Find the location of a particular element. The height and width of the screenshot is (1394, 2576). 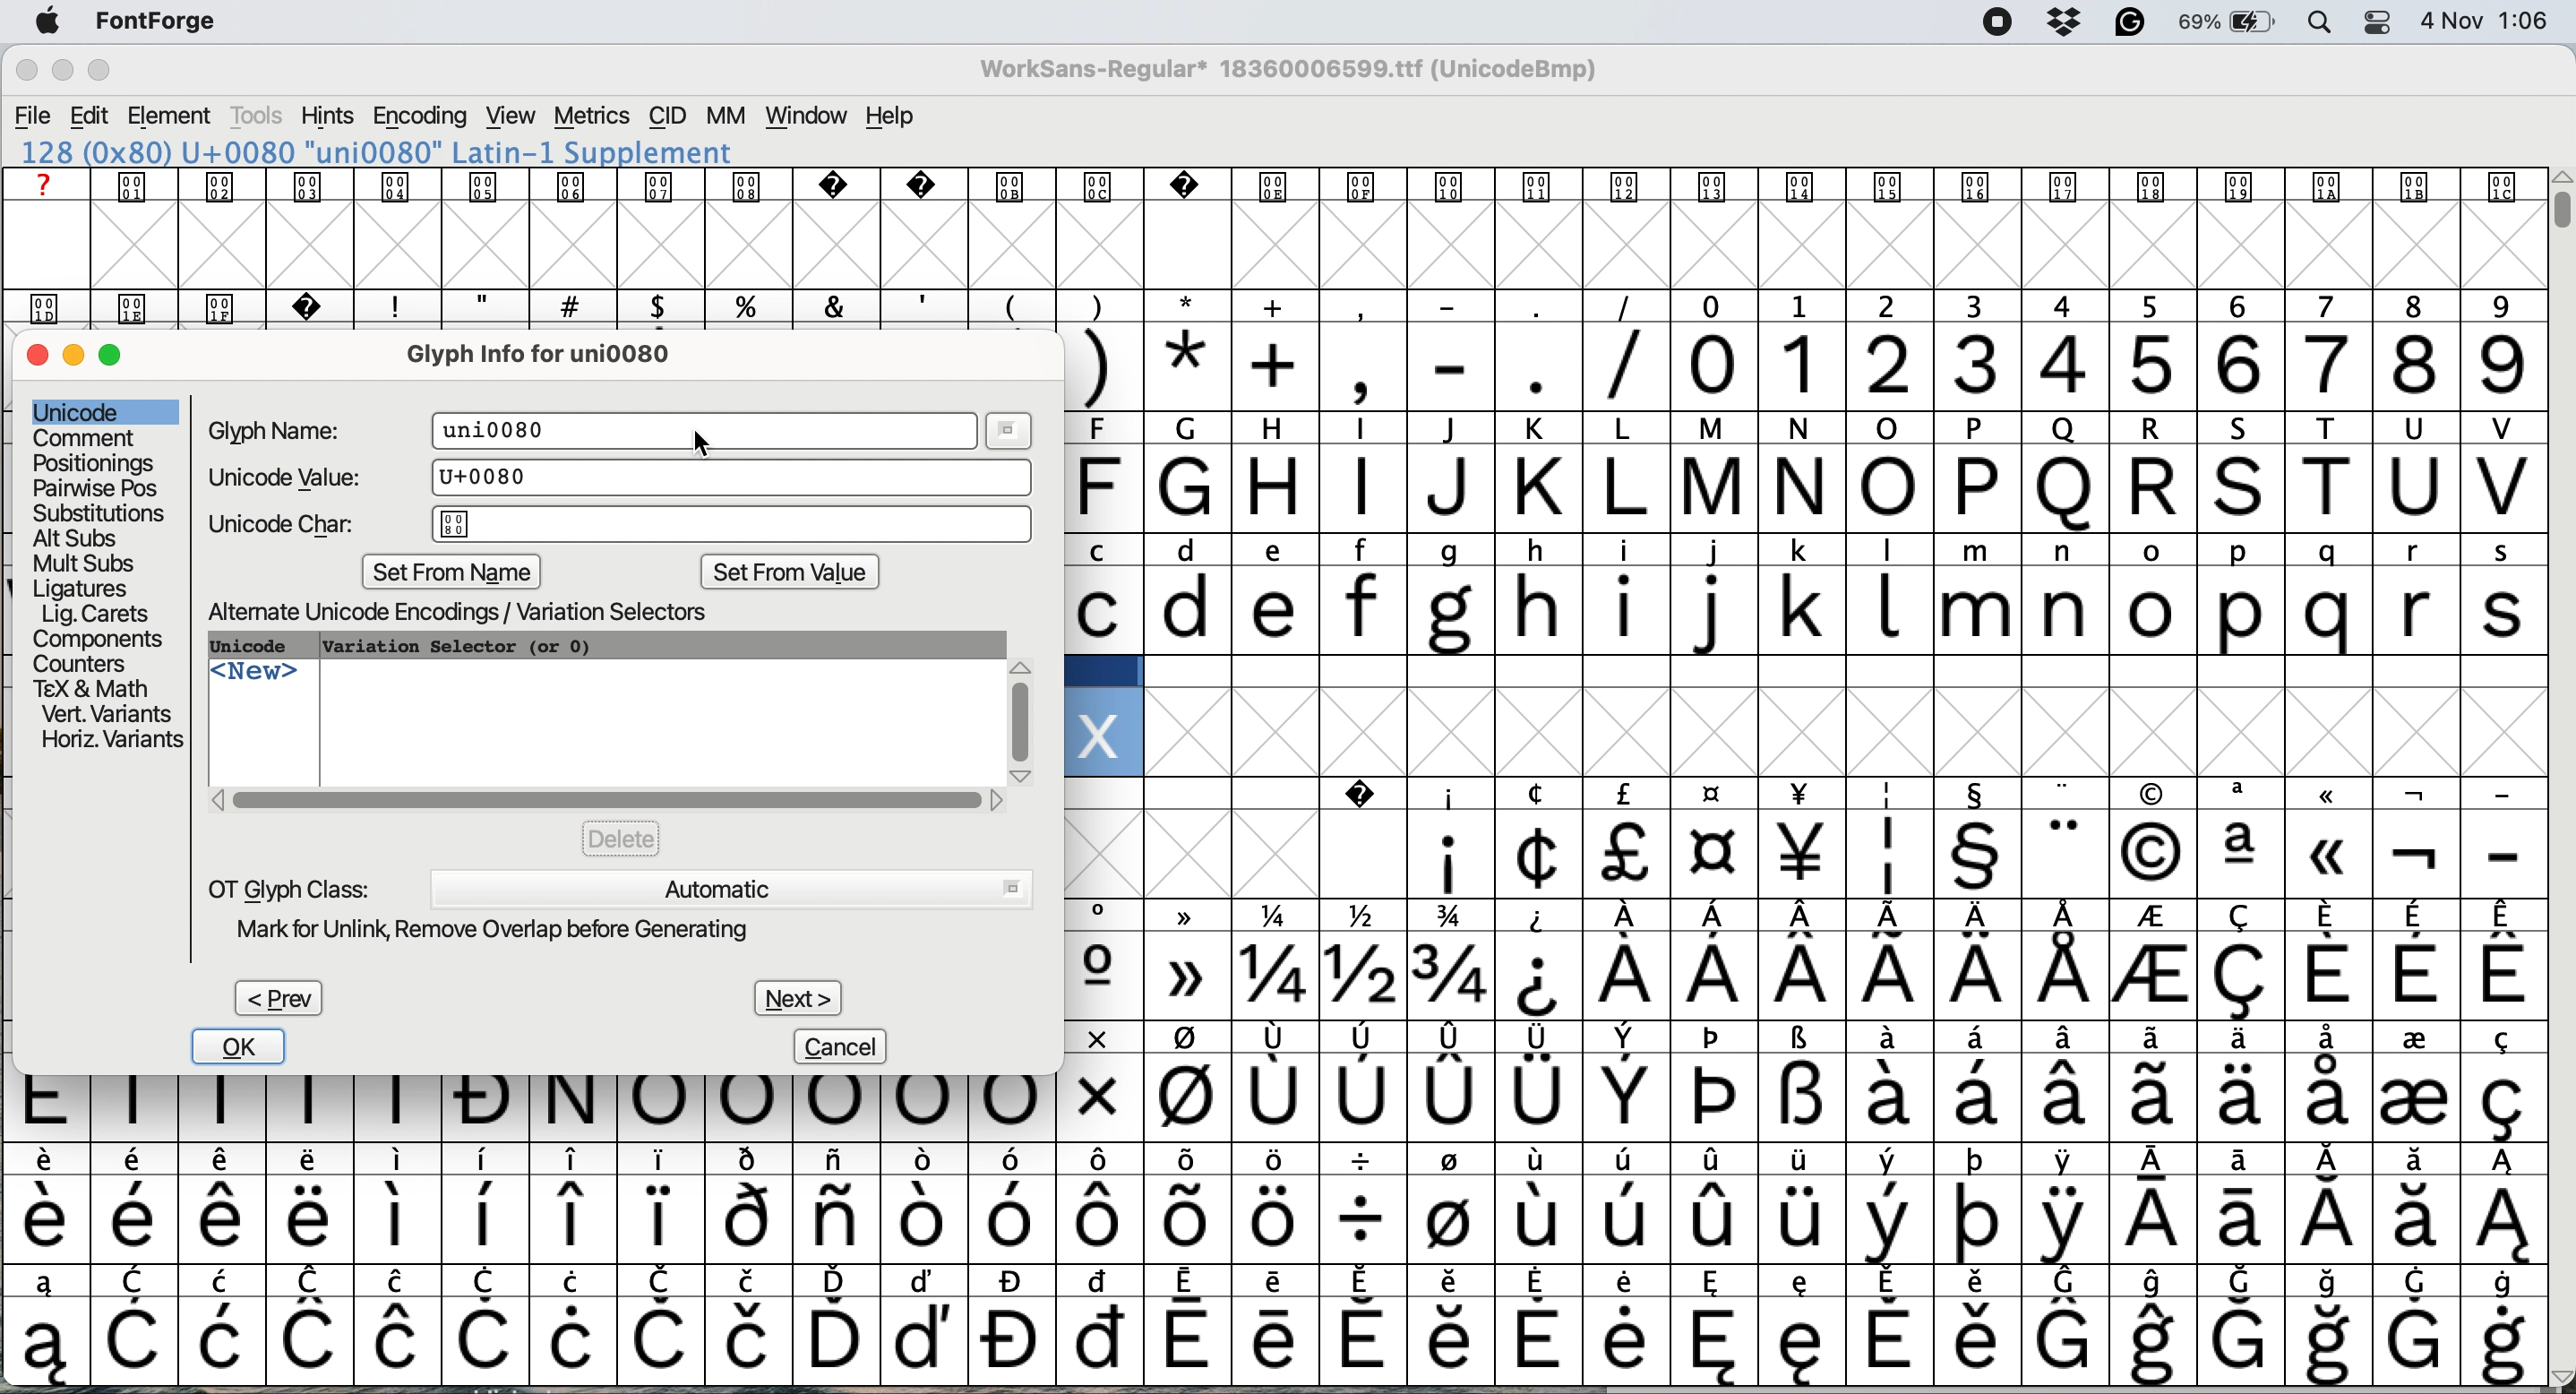

special characters is located at coordinates (1810, 977).